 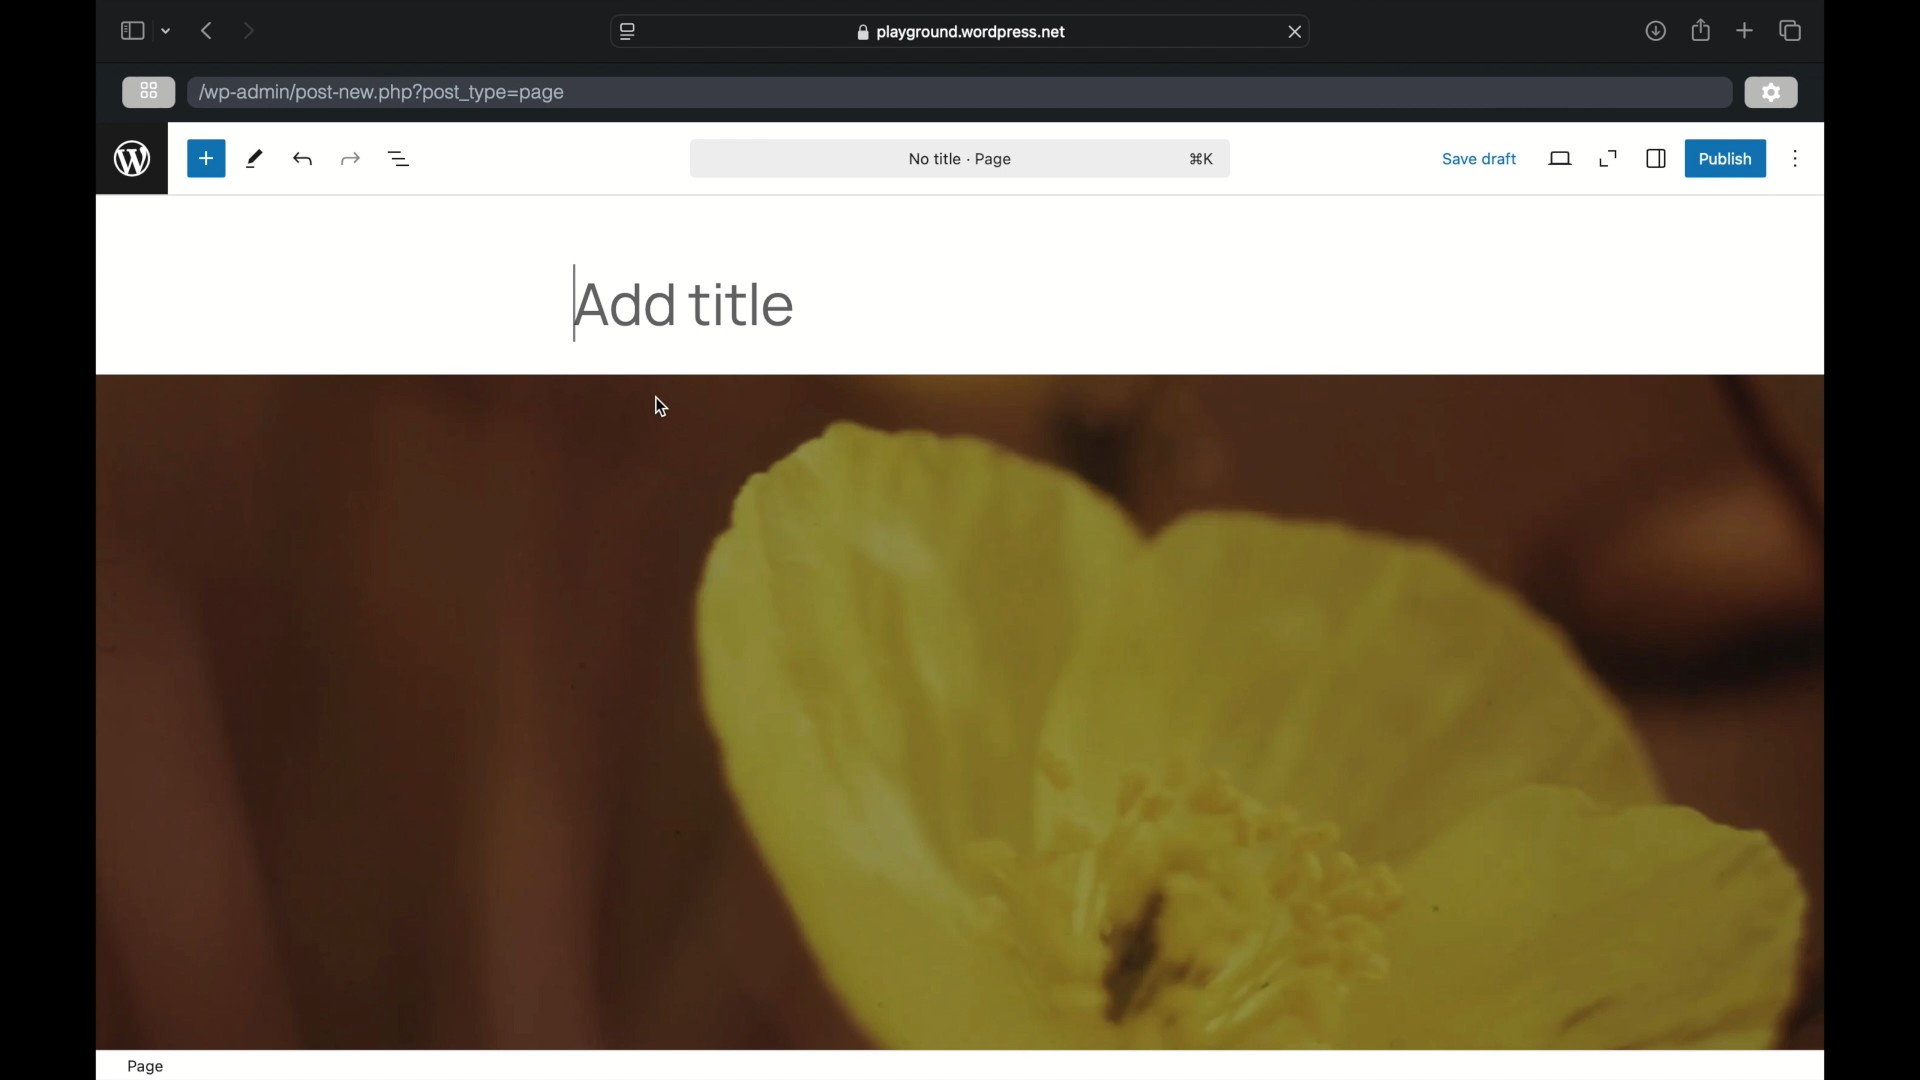 I want to click on tab group picker, so click(x=167, y=30).